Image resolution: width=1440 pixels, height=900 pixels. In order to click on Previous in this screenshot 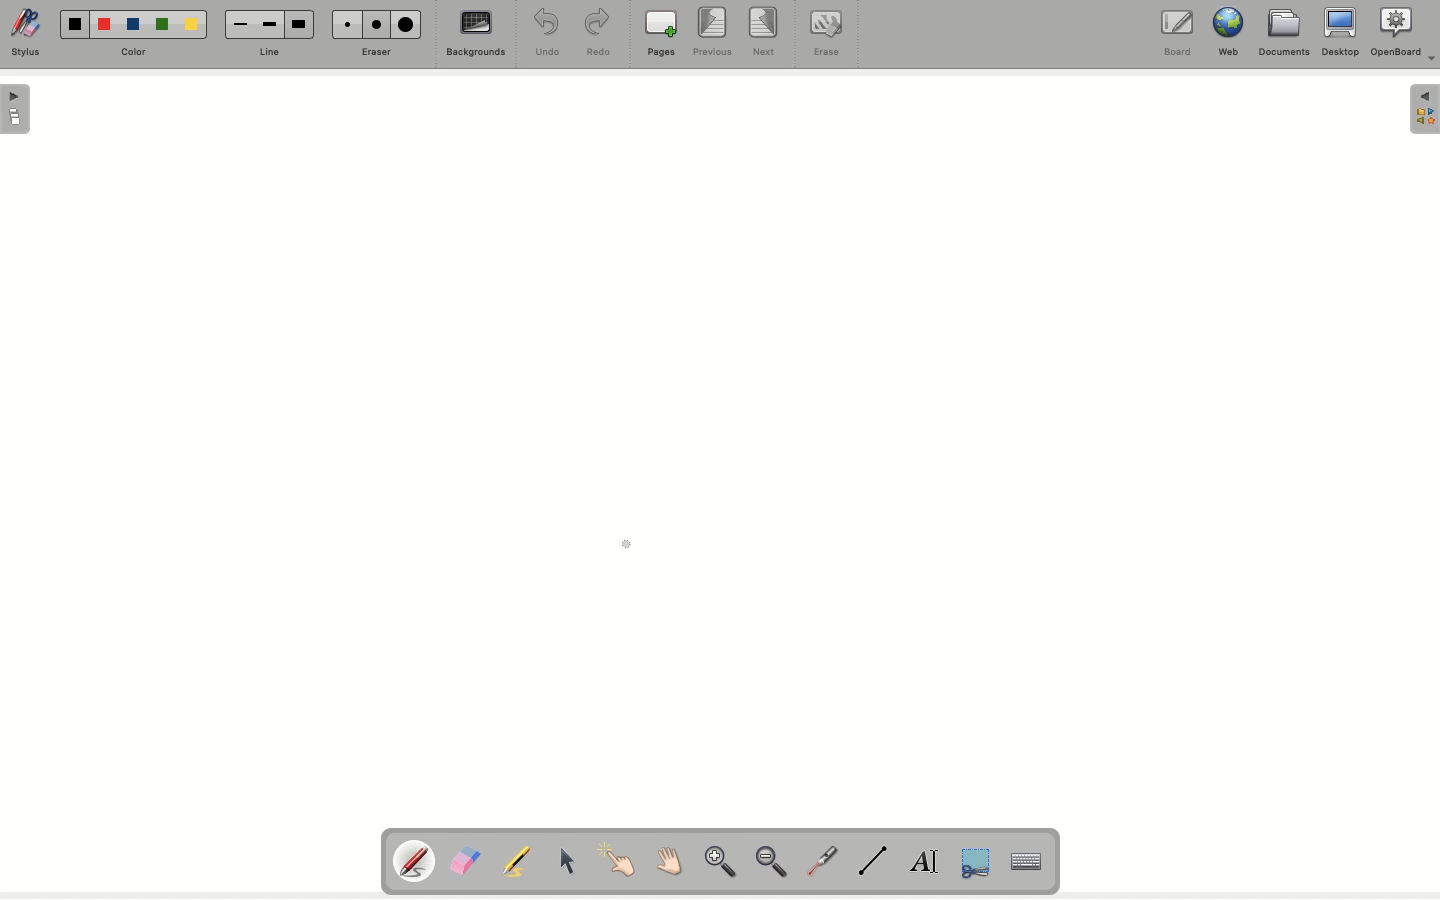, I will do `click(715, 34)`.